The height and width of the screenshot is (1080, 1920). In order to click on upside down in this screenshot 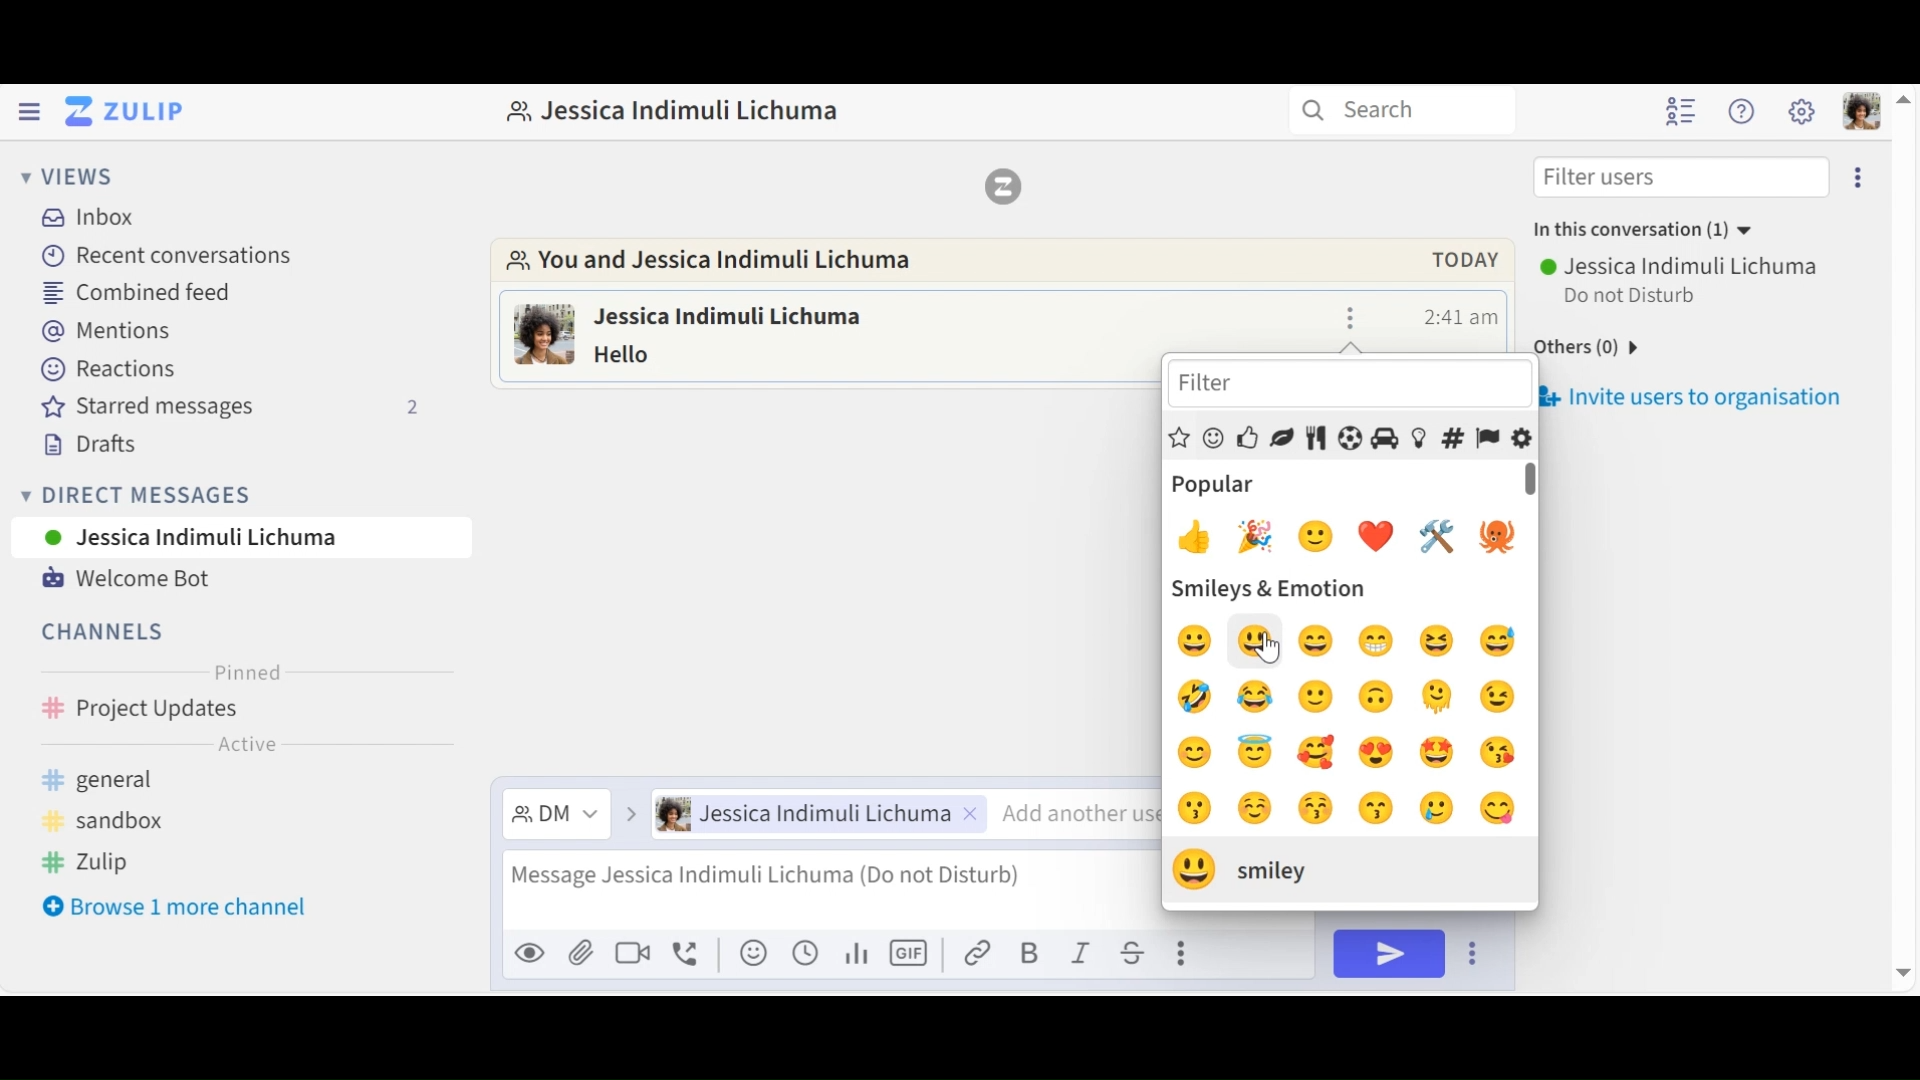, I will do `click(1380, 698)`.